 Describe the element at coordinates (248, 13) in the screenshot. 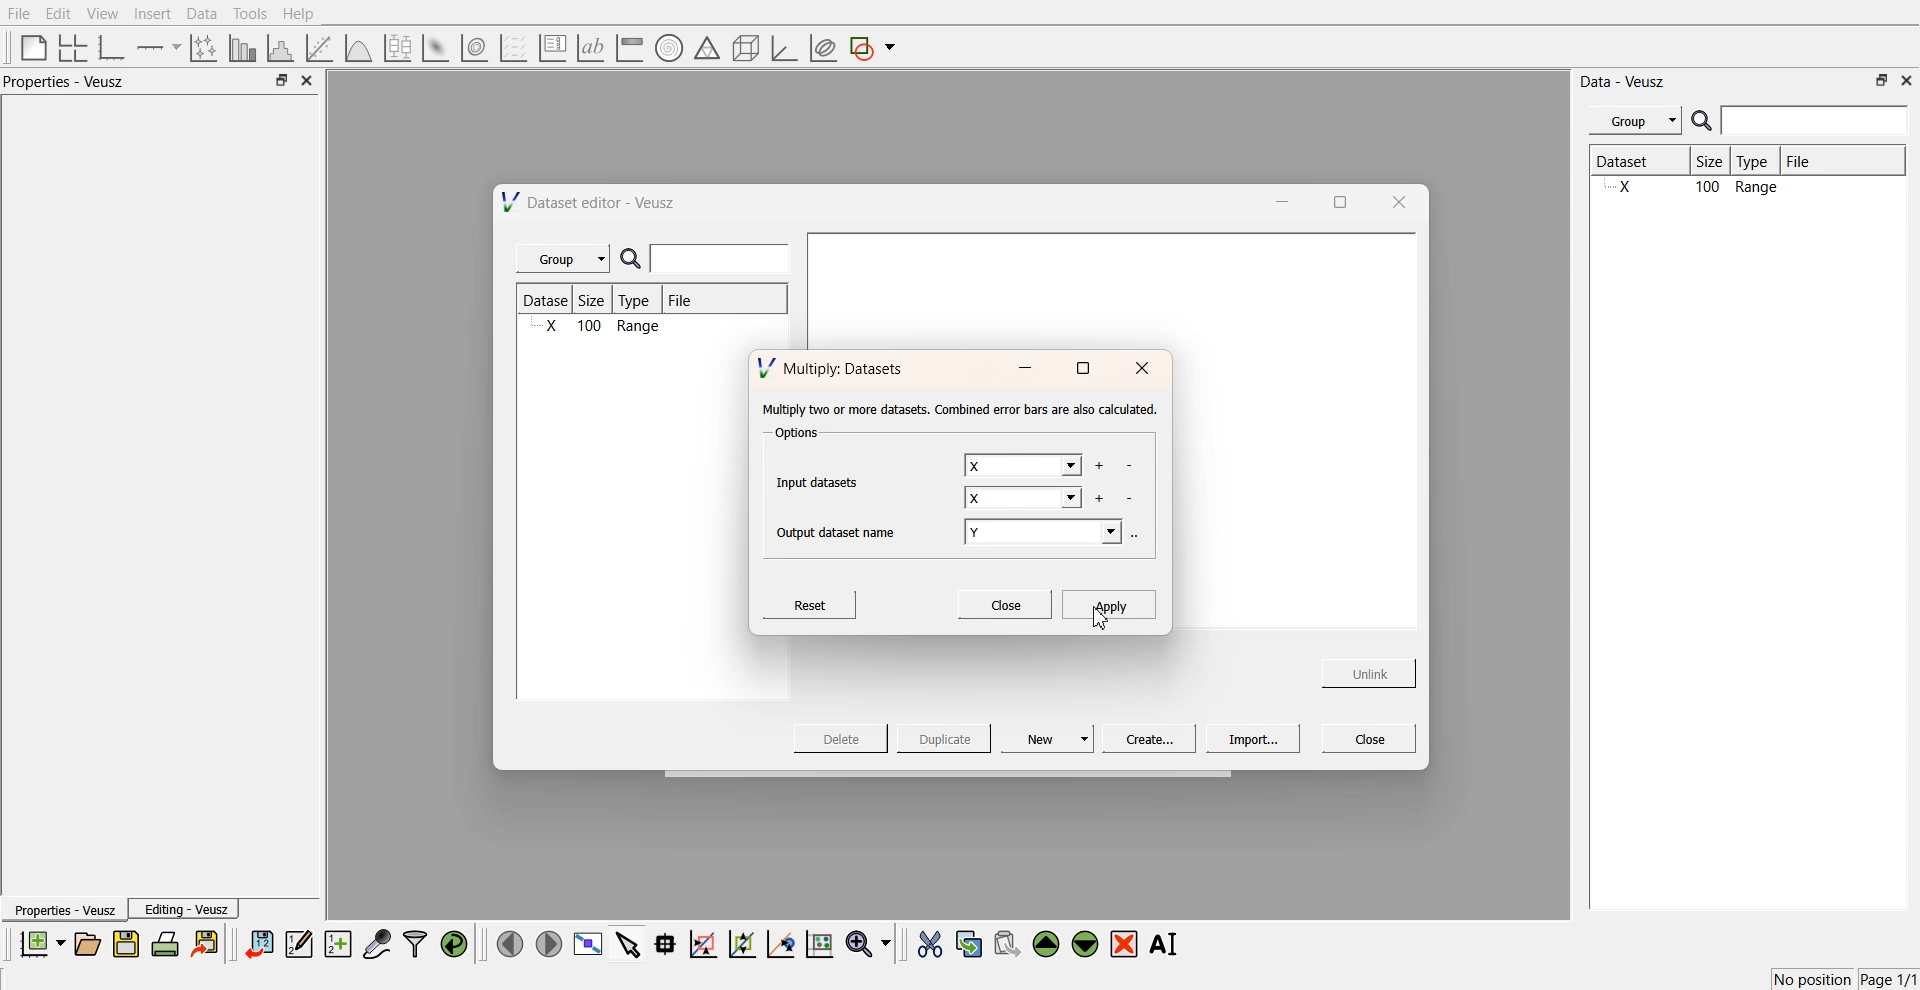

I see `Tools` at that location.